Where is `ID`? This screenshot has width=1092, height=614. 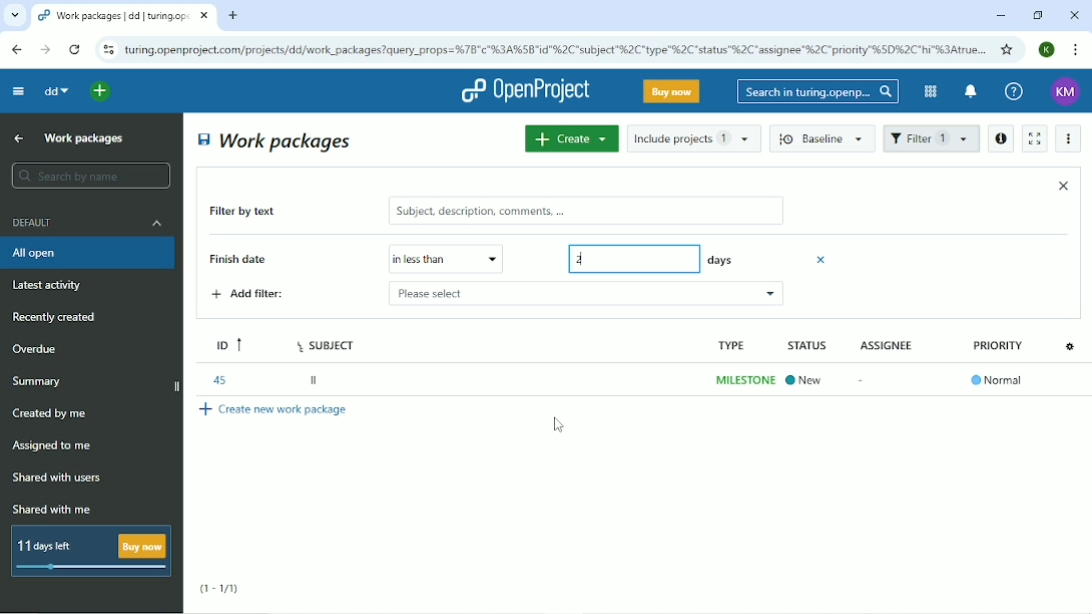 ID is located at coordinates (223, 349).